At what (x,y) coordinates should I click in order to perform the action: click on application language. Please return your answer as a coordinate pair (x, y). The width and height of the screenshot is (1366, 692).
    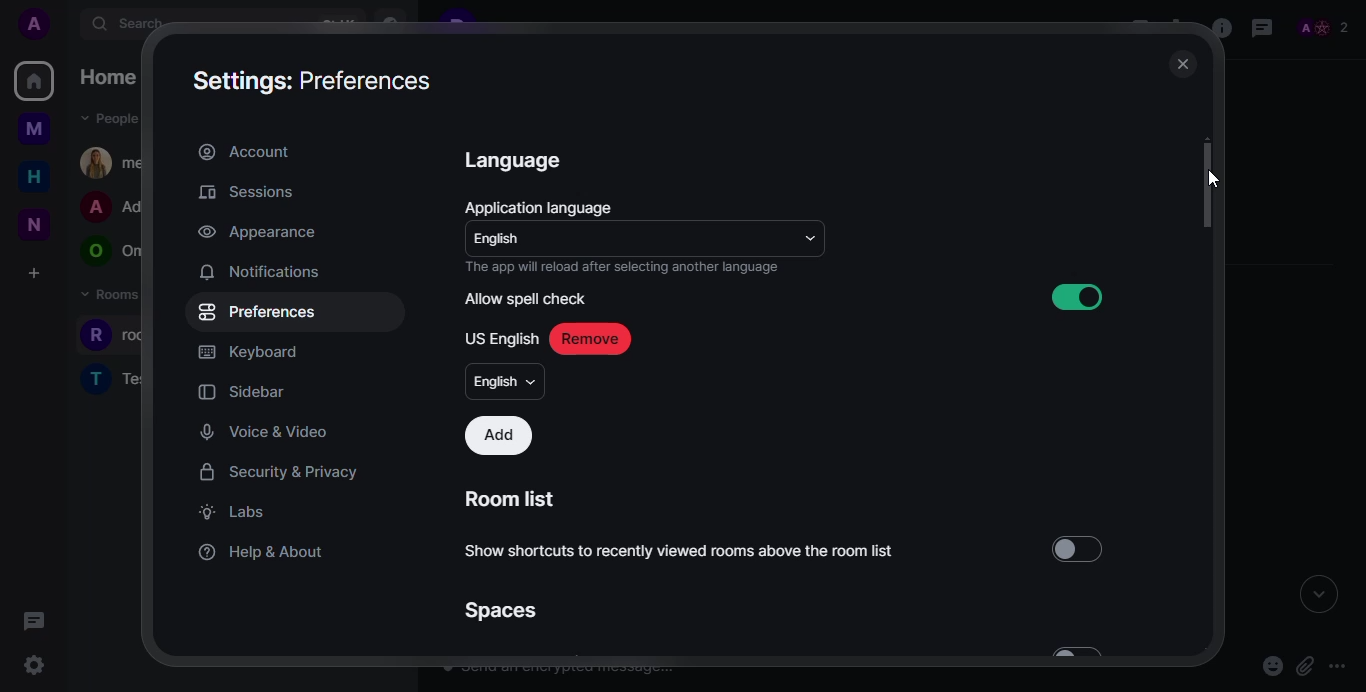
    Looking at the image, I should click on (542, 206).